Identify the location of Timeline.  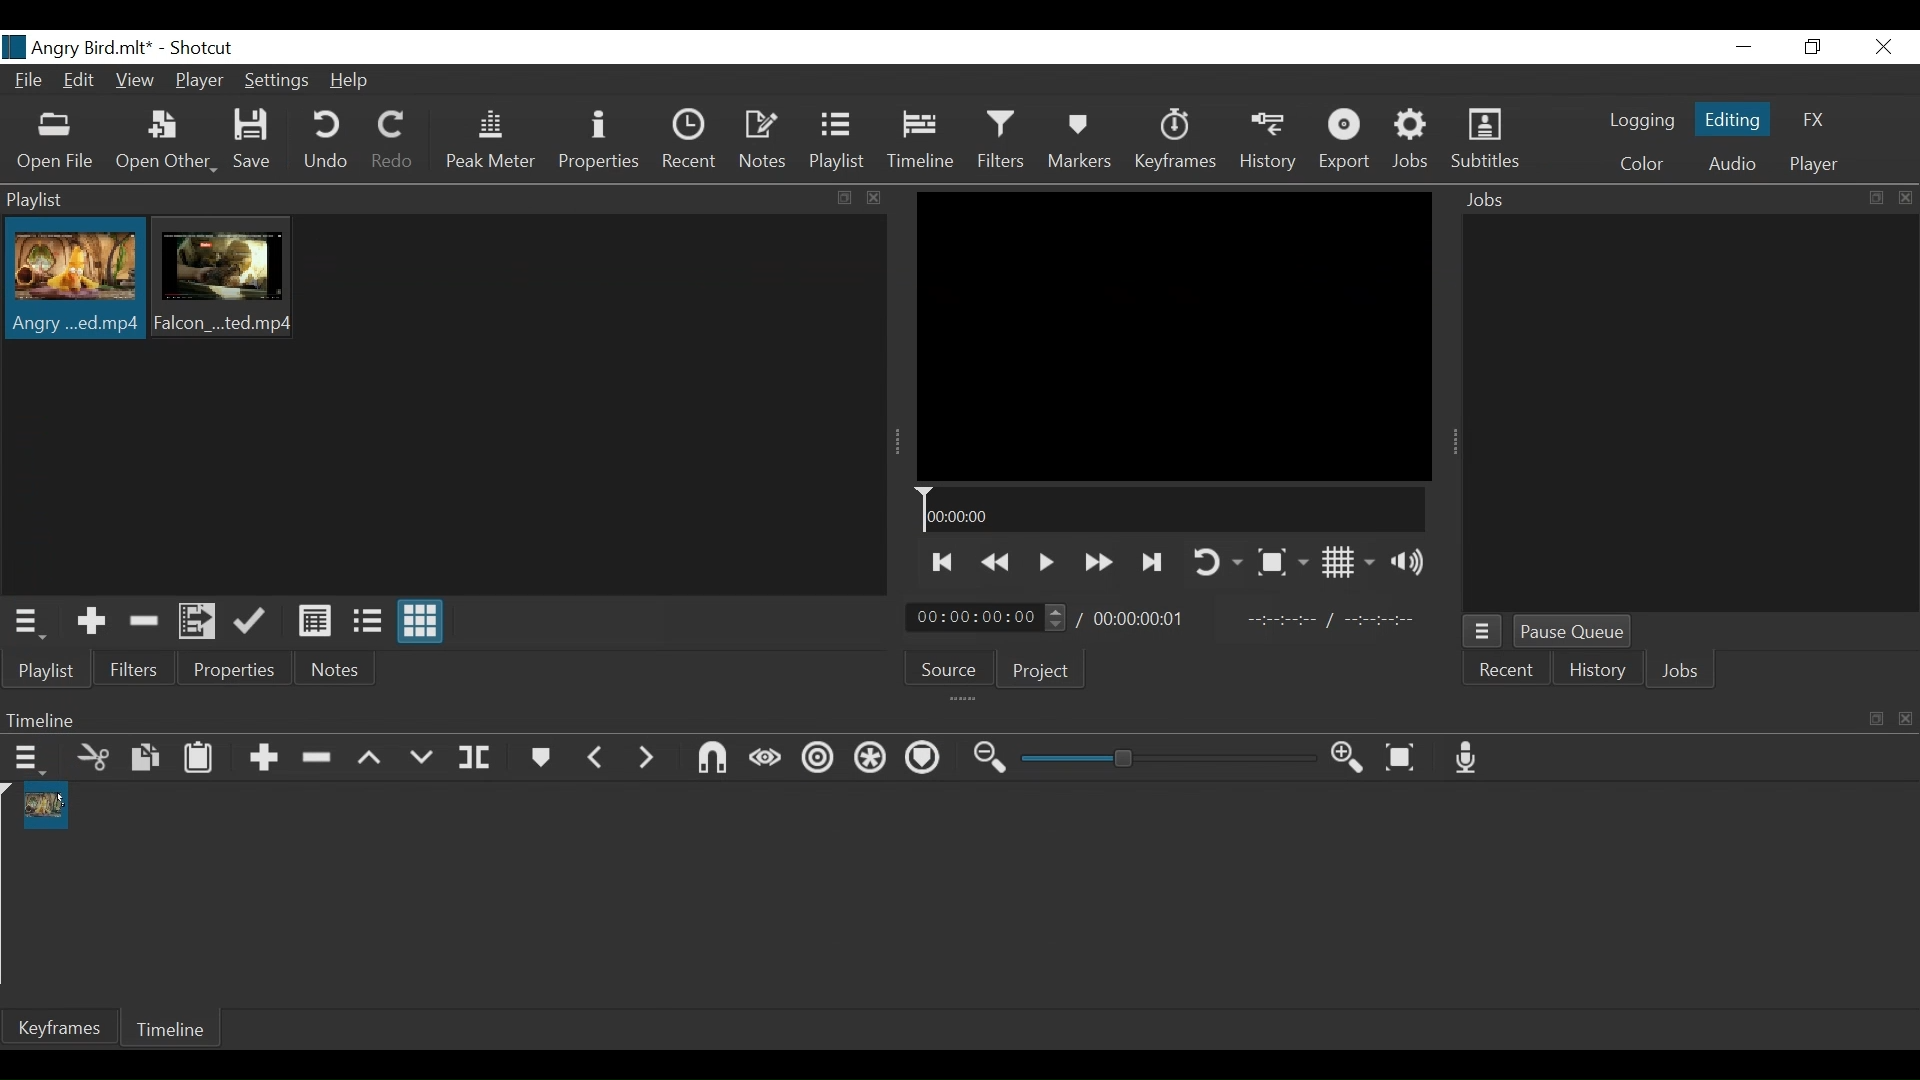
(1172, 510).